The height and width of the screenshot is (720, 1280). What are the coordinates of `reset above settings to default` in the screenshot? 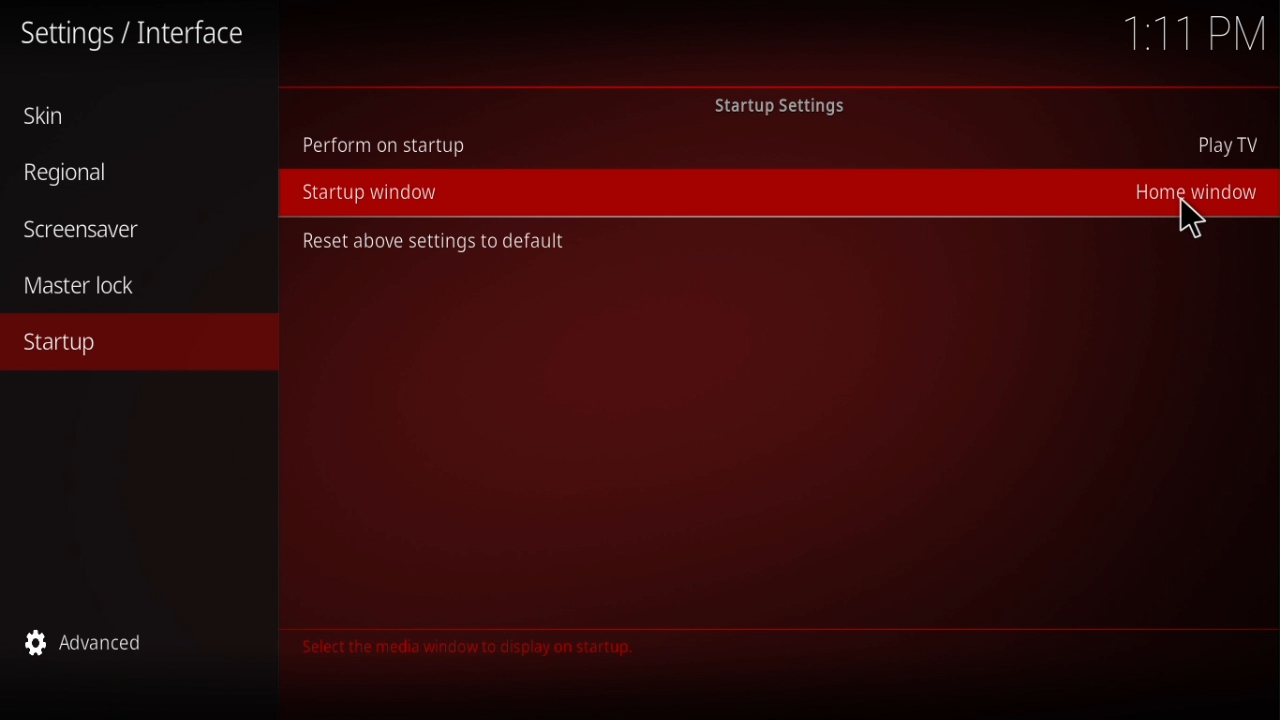 It's located at (432, 241).